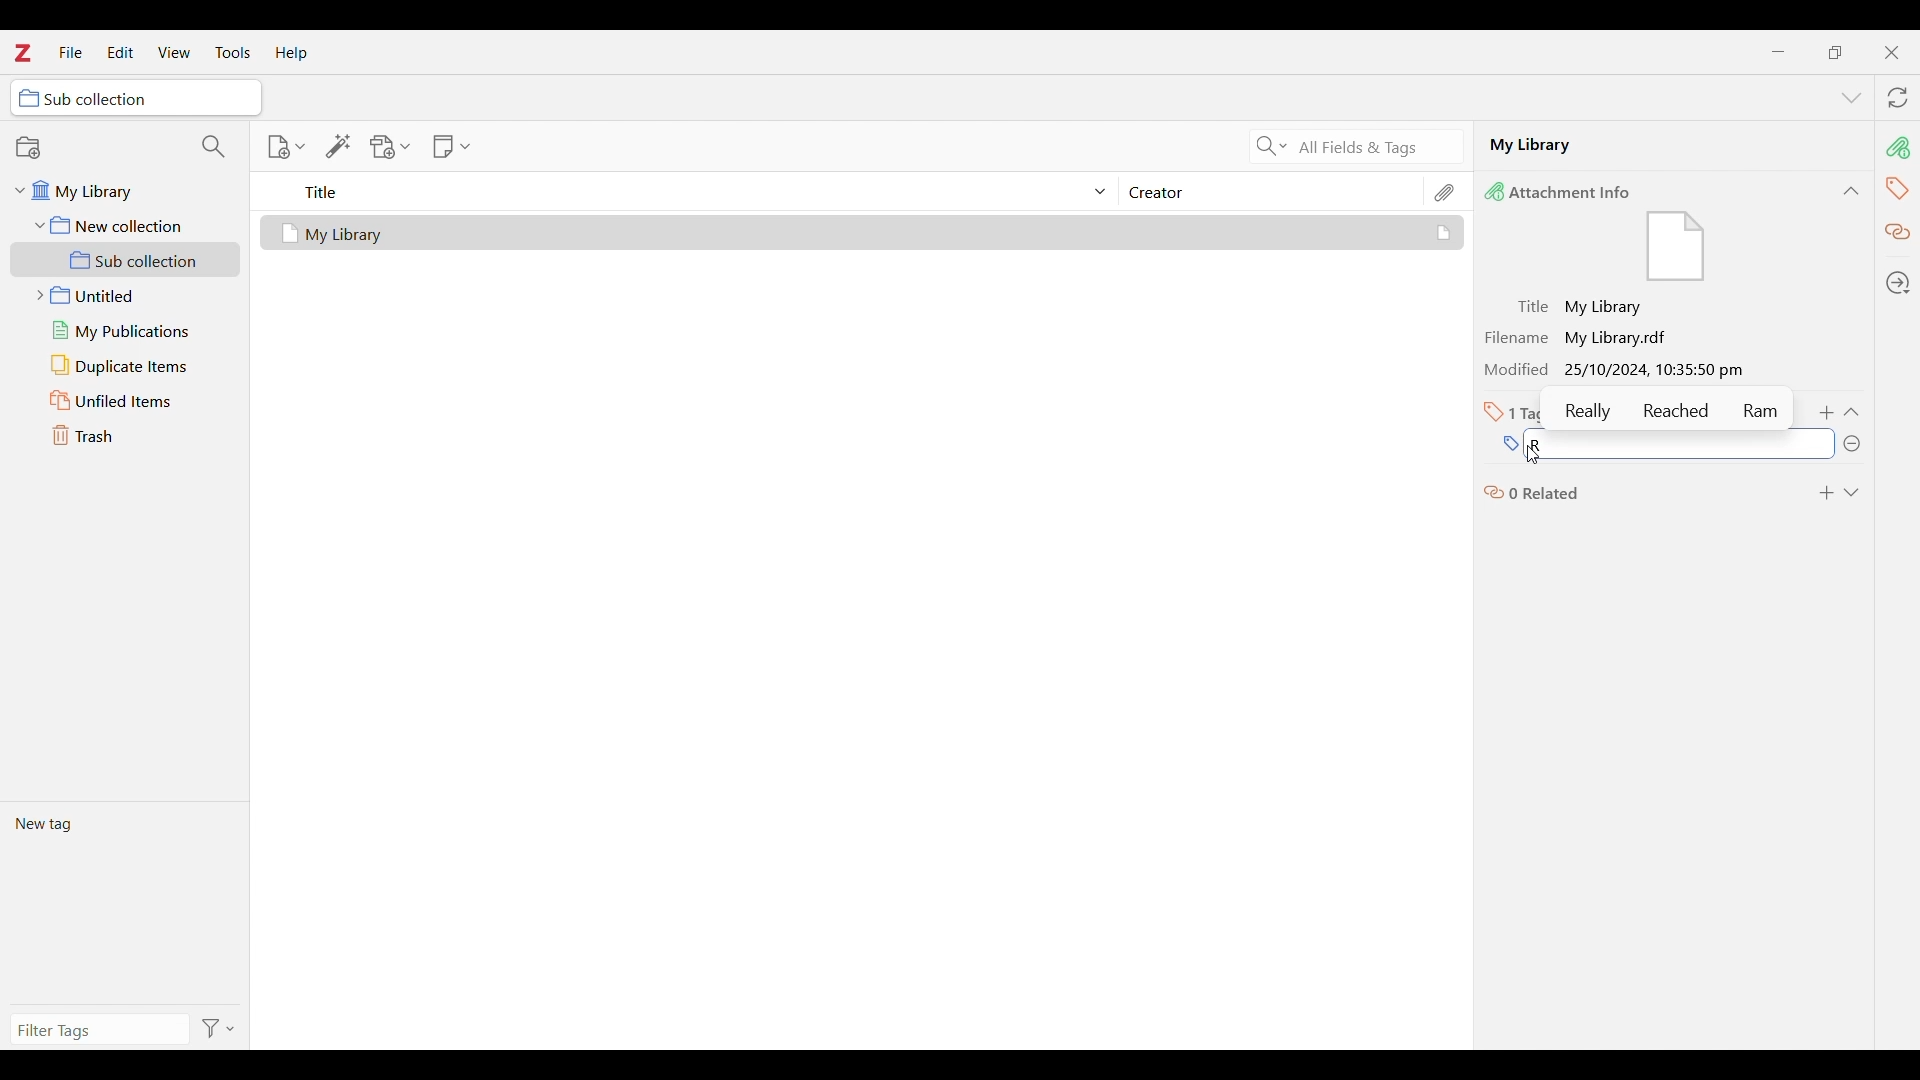  I want to click on Selected folder, so click(136, 98).